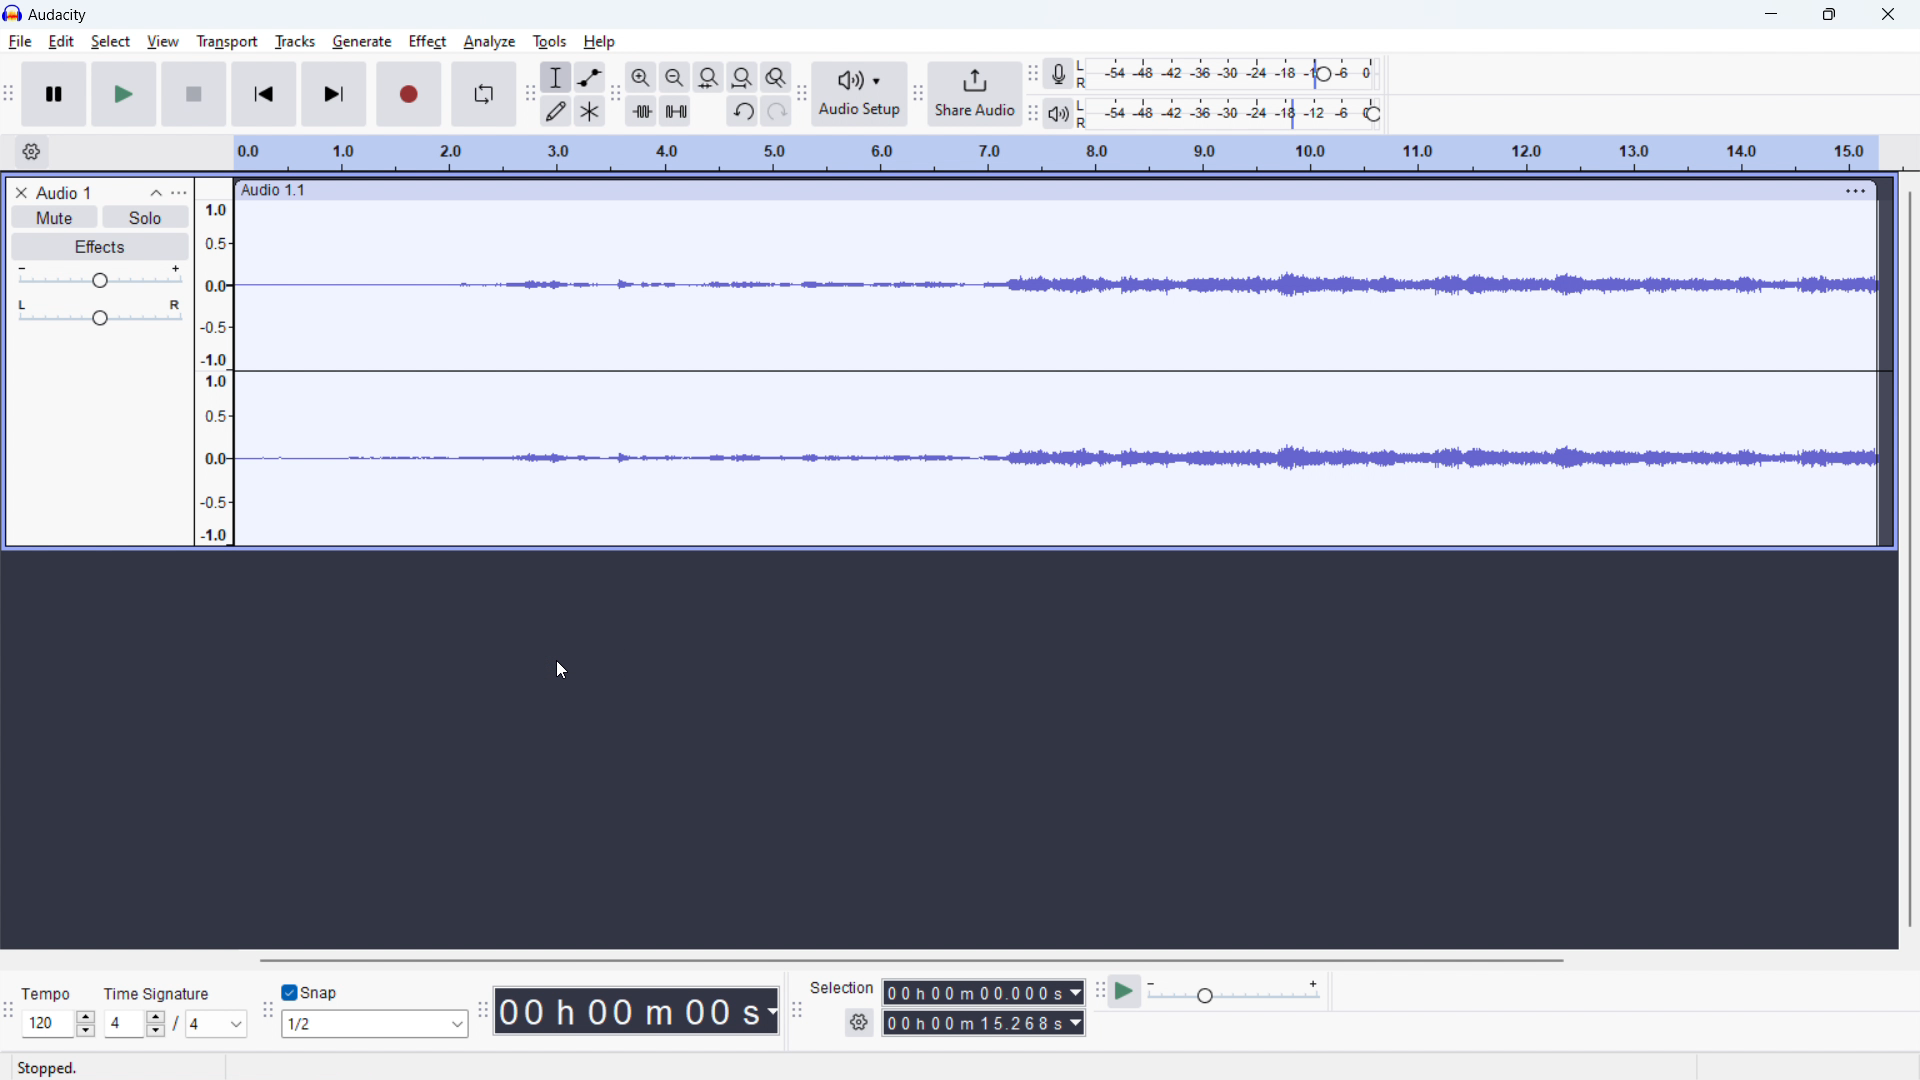  Describe the element at coordinates (162, 42) in the screenshot. I see `view` at that location.